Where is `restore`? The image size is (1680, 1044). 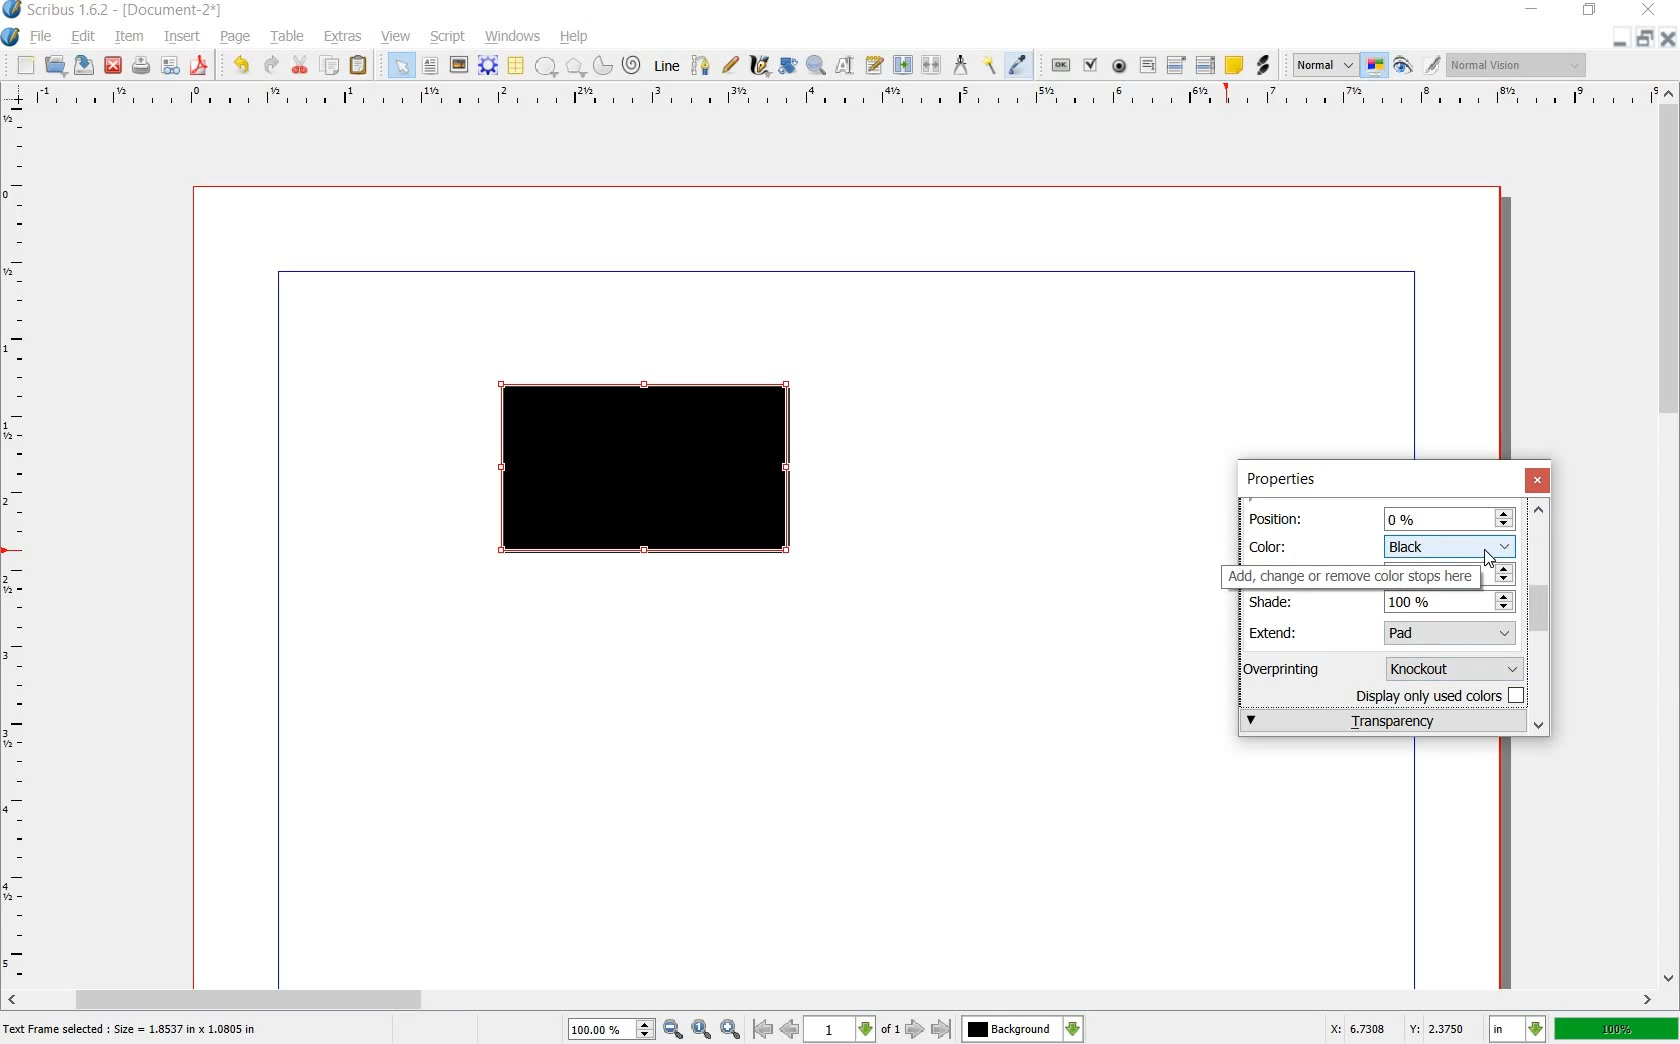 restore is located at coordinates (1644, 40).